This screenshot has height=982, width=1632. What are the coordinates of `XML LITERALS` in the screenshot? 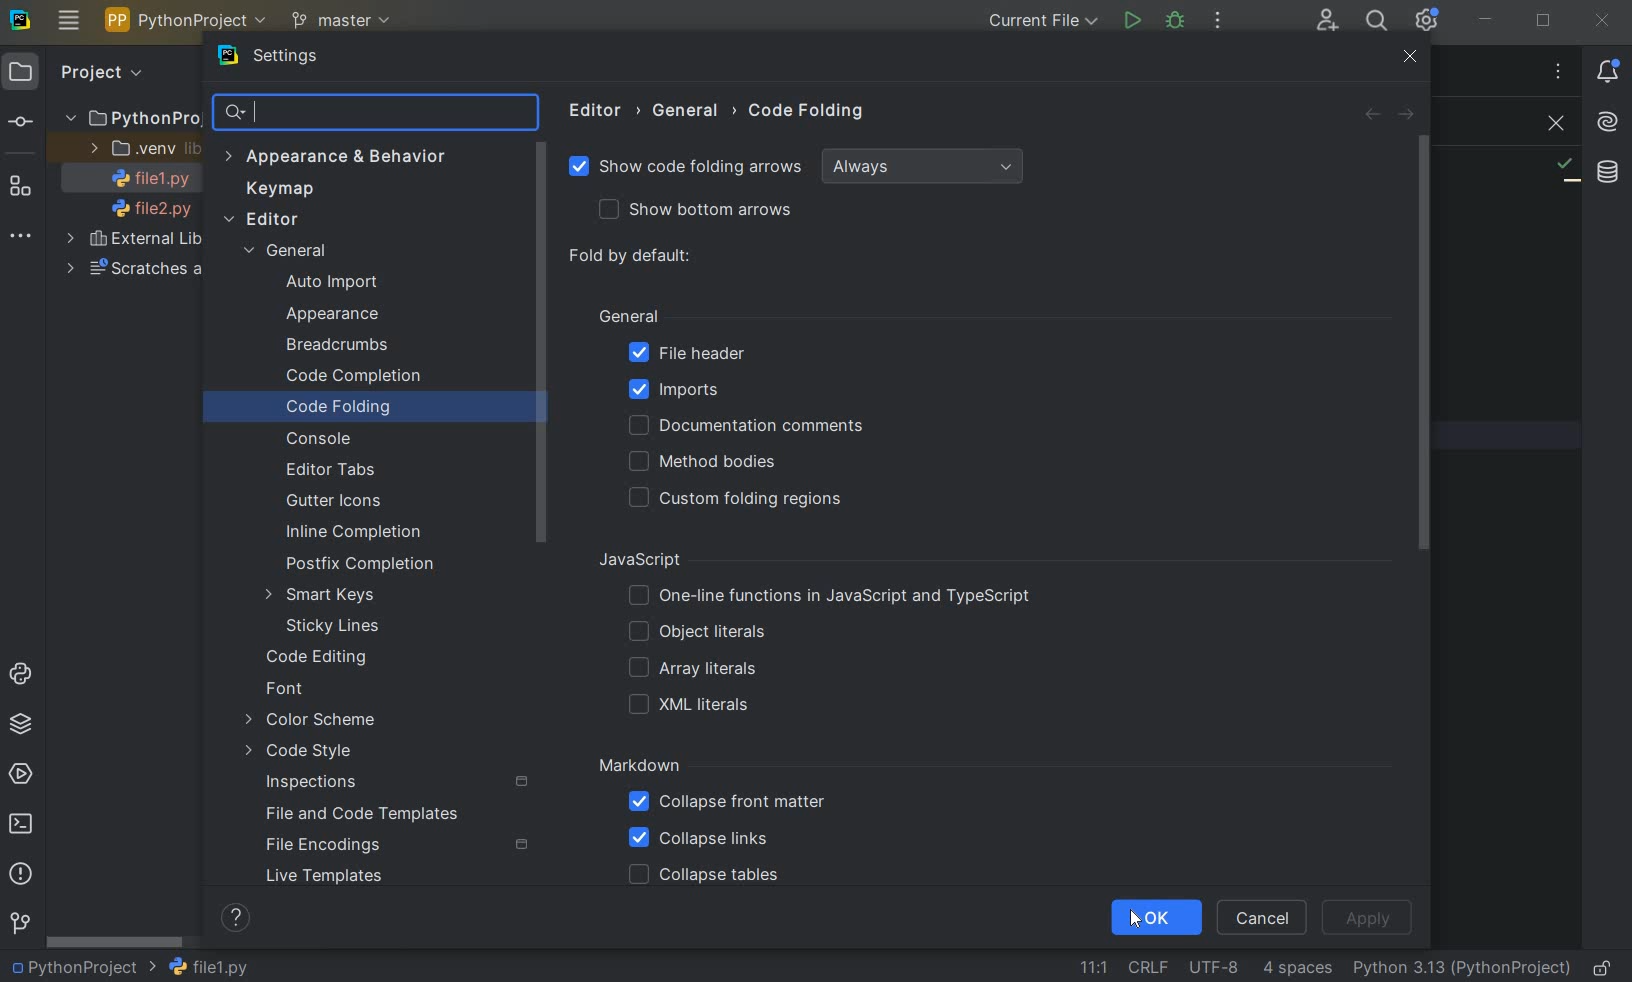 It's located at (693, 707).